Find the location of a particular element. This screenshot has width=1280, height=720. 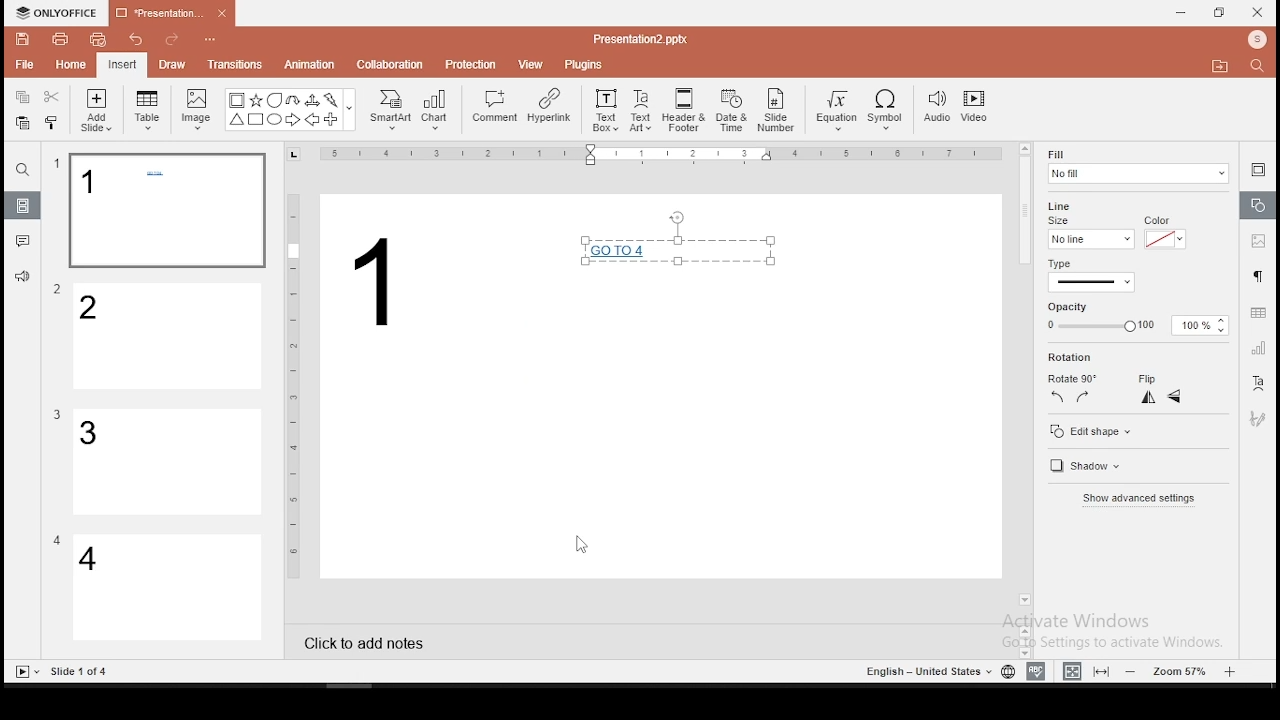

Slide is located at coordinates (23, 672).